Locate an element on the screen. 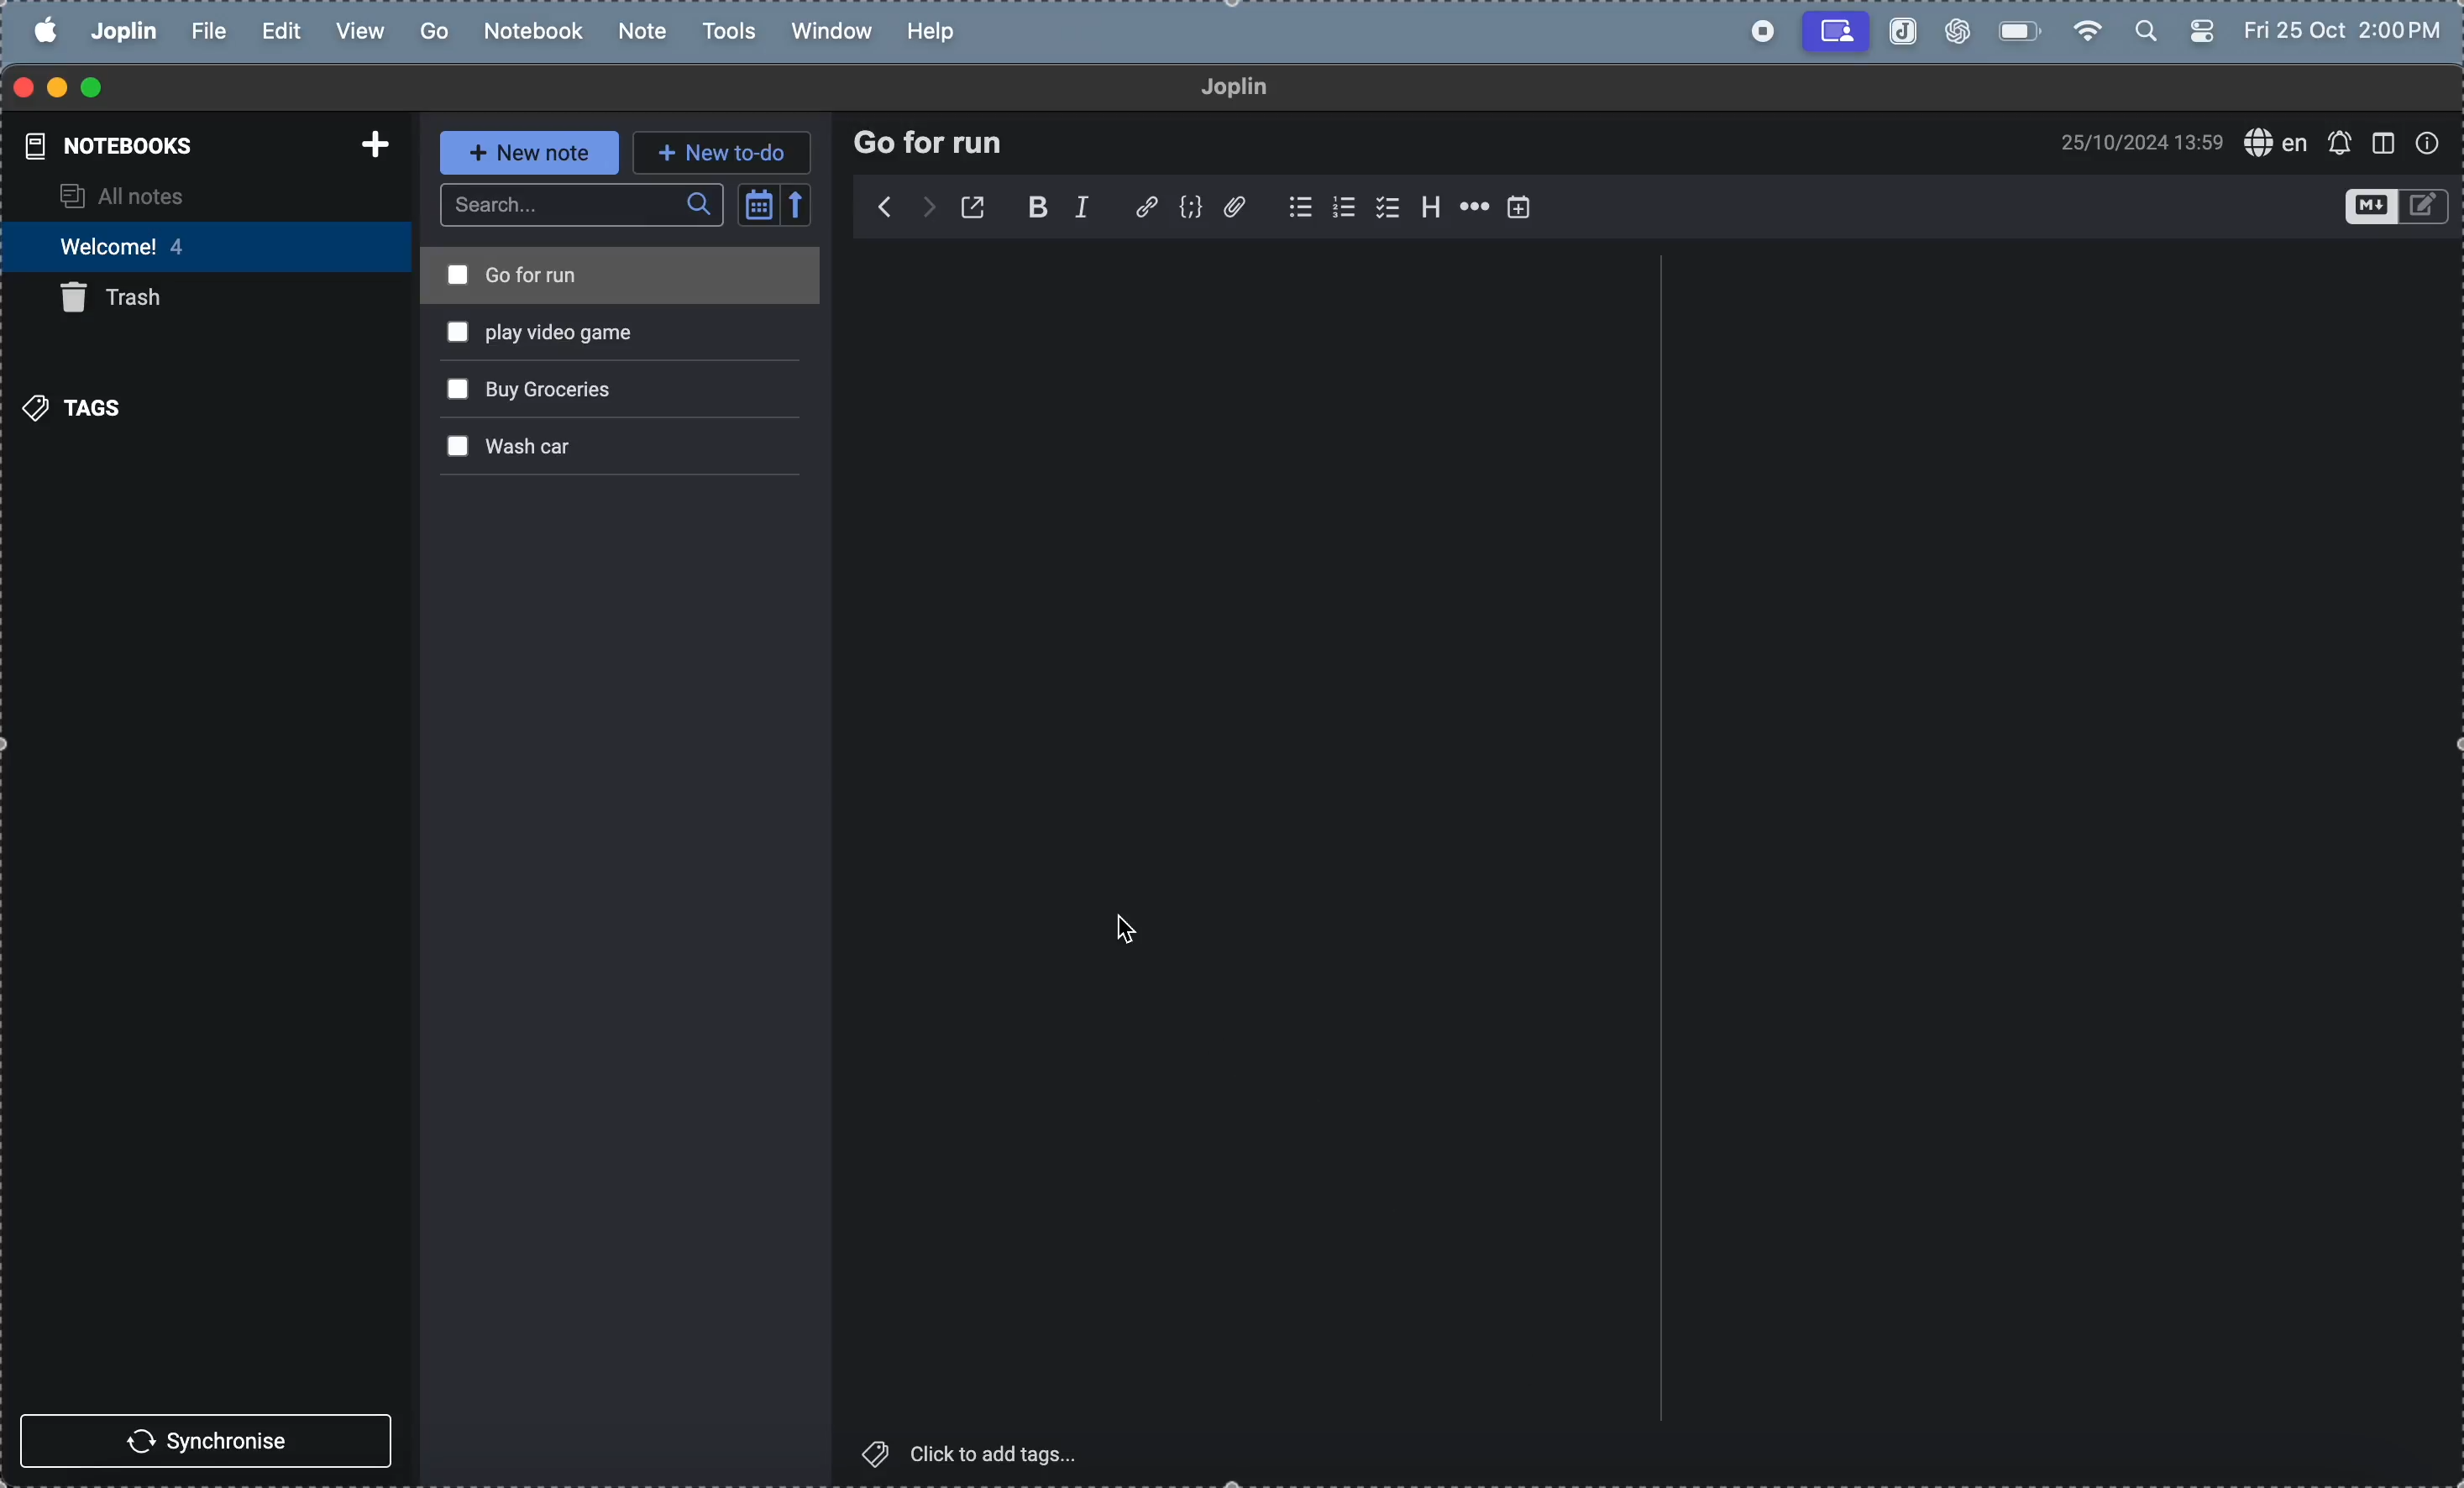  minimize is located at coordinates (58, 85).